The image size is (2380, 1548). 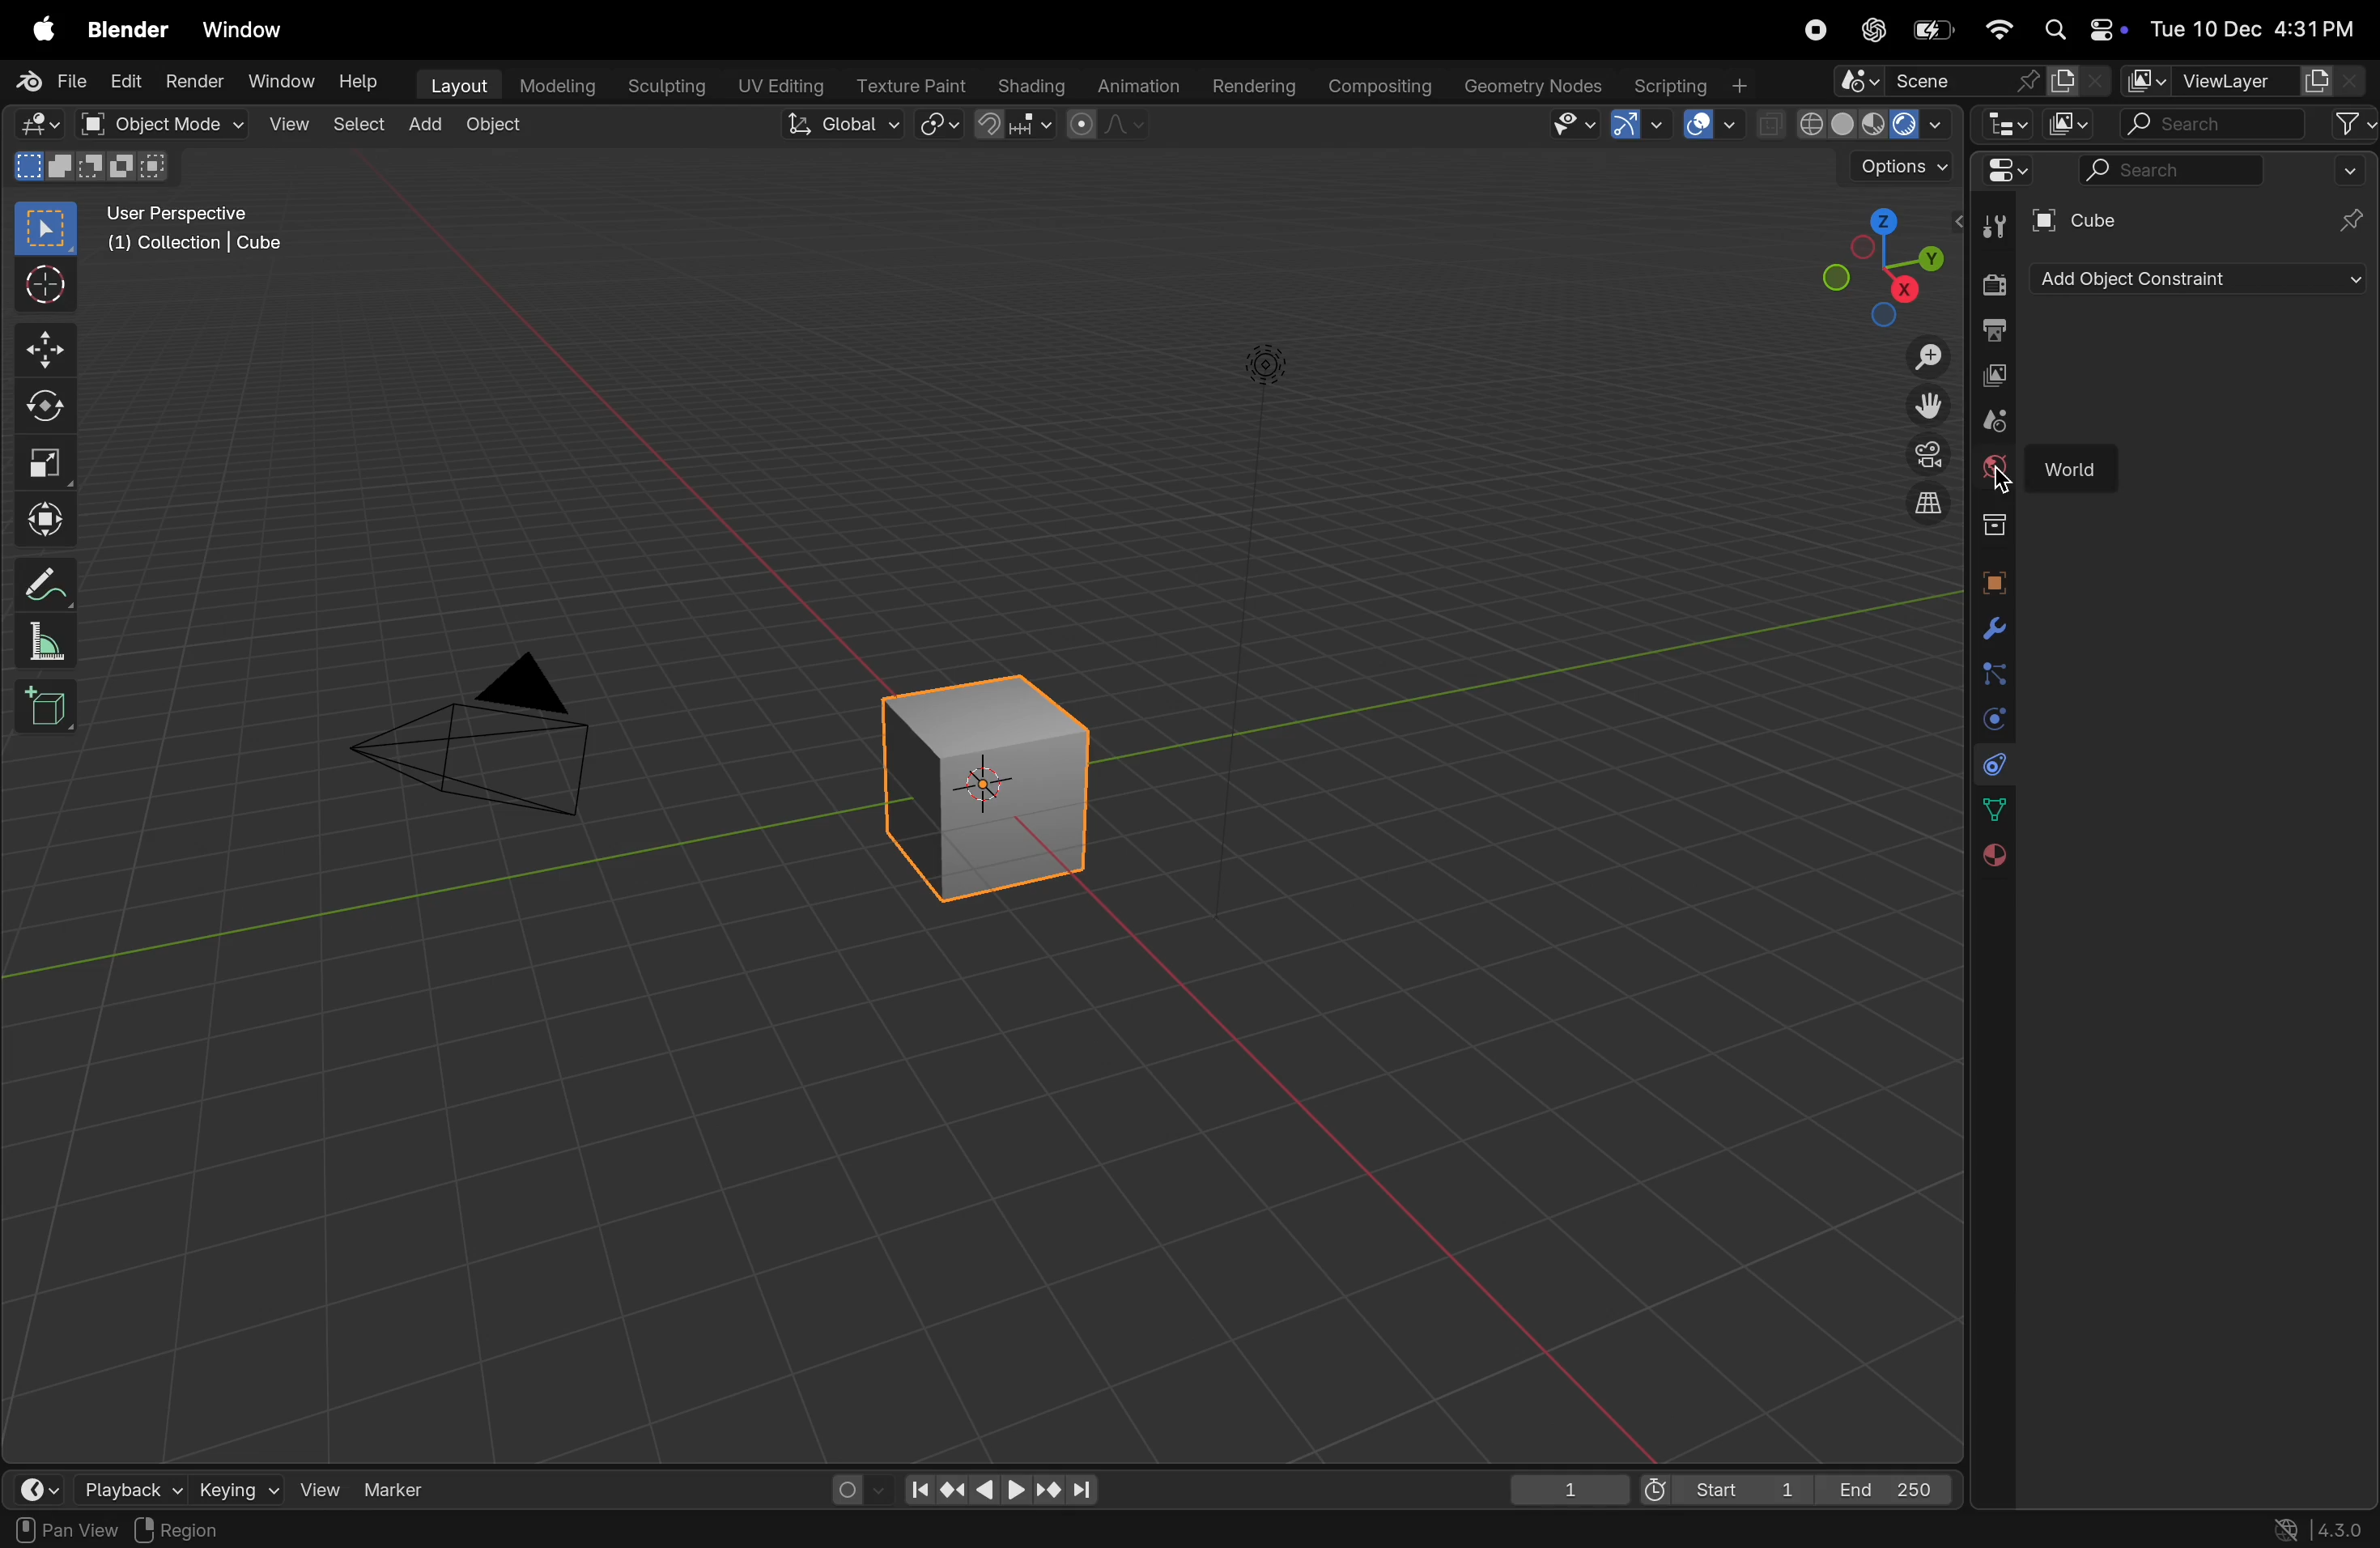 What do you see at coordinates (1988, 524) in the screenshot?
I see `collection` at bounding box center [1988, 524].